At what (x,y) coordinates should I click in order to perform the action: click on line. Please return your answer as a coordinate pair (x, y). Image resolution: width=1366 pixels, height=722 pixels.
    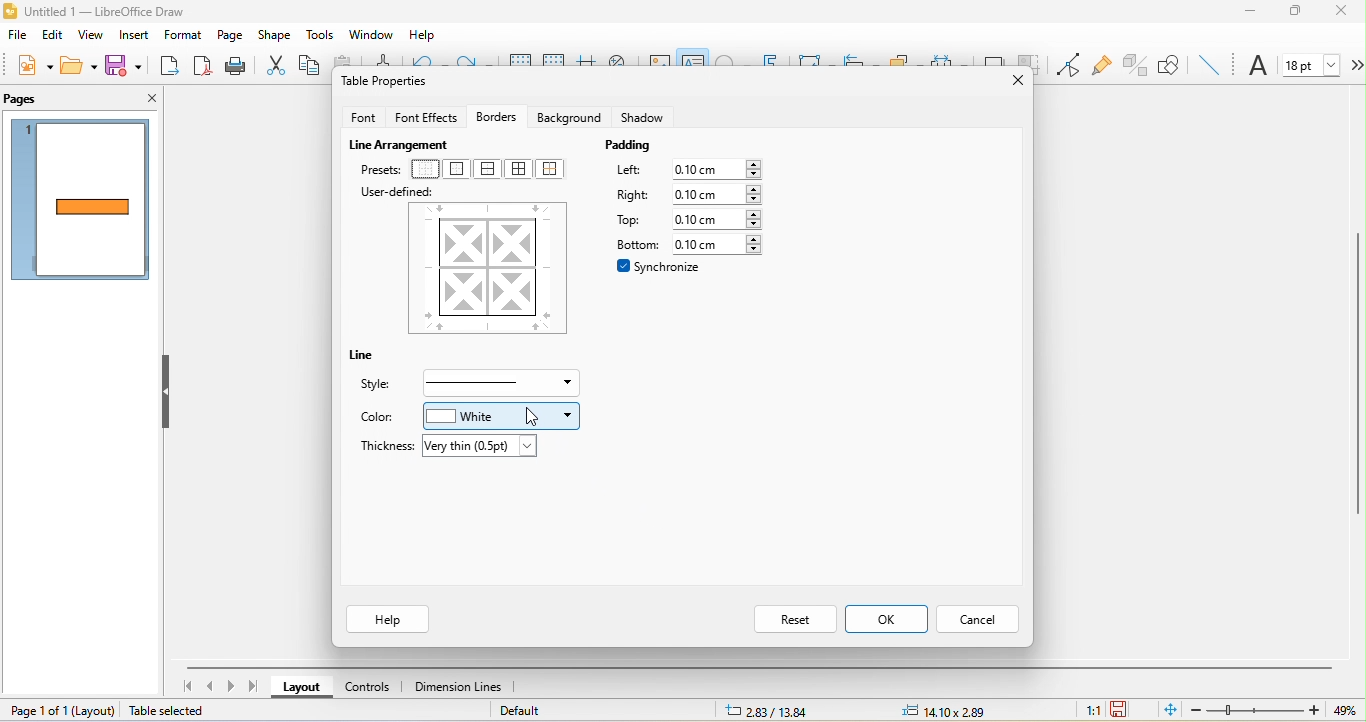
    Looking at the image, I should click on (368, 357).